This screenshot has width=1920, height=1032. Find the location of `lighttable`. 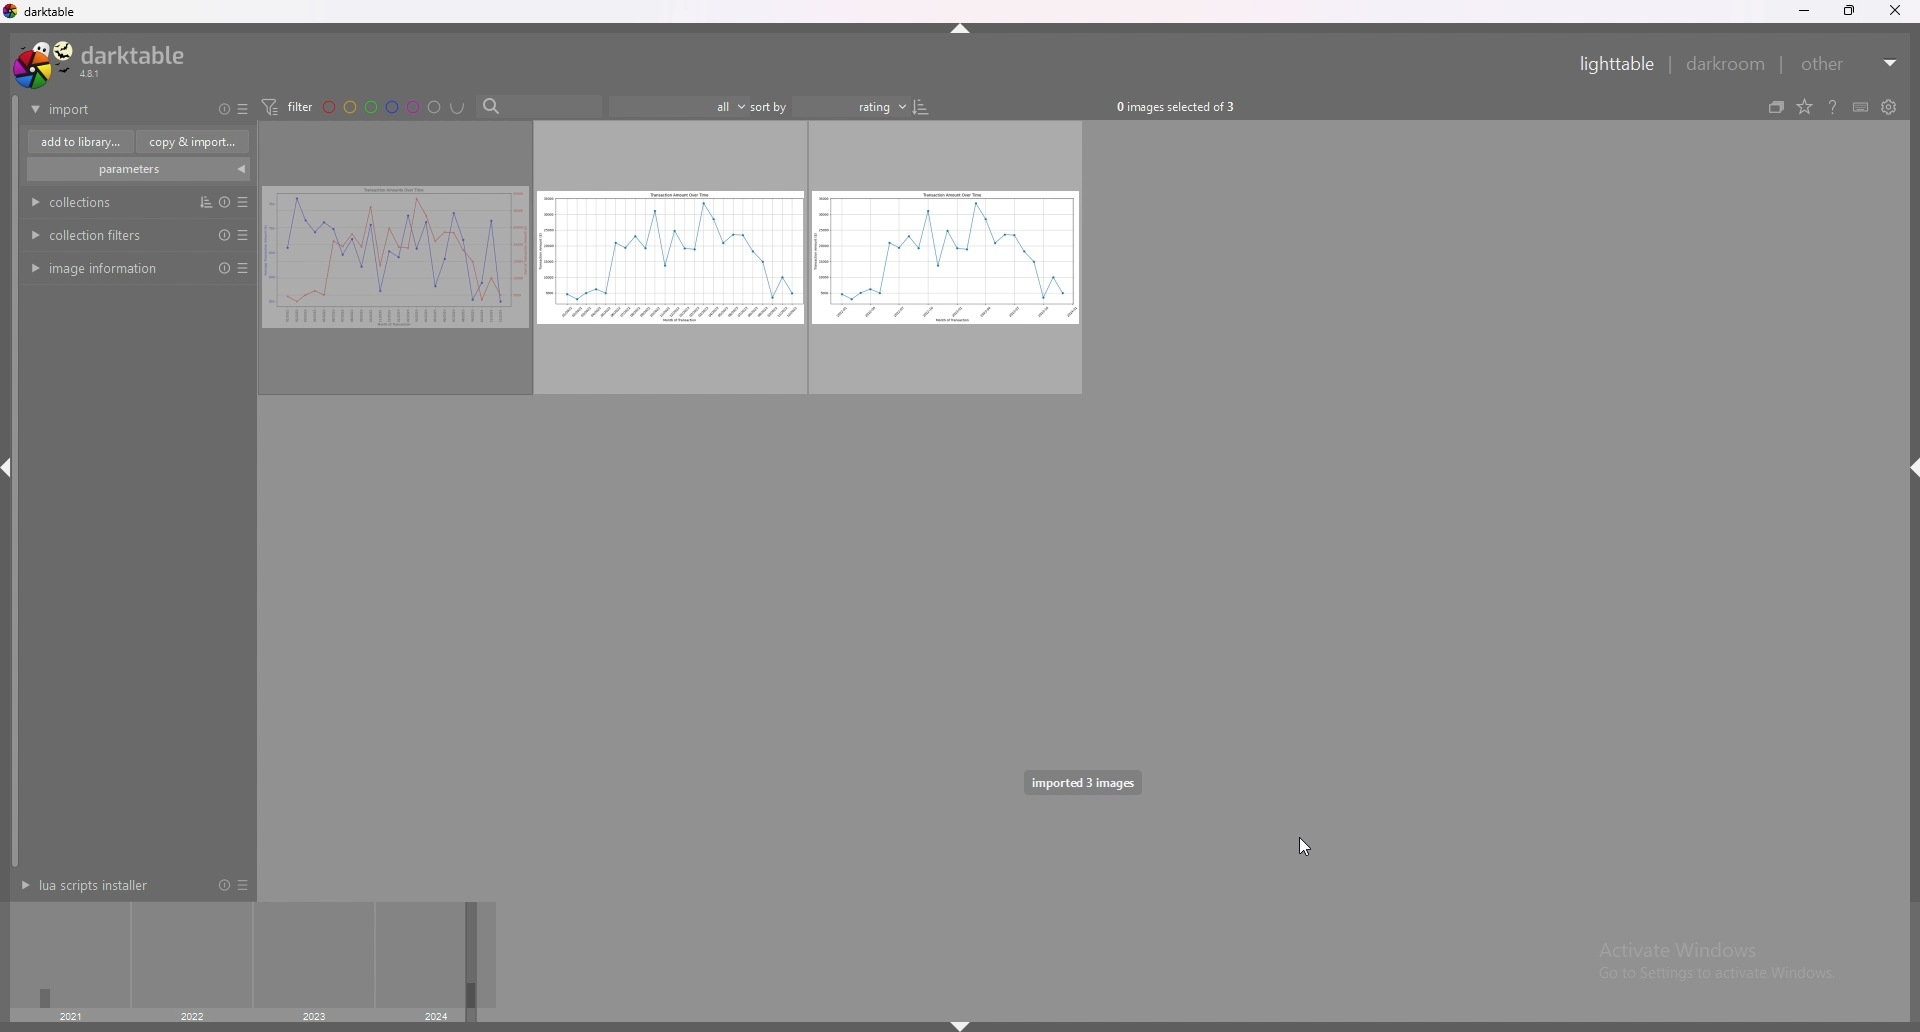

lighttable is located at coordinates (1620, 64).